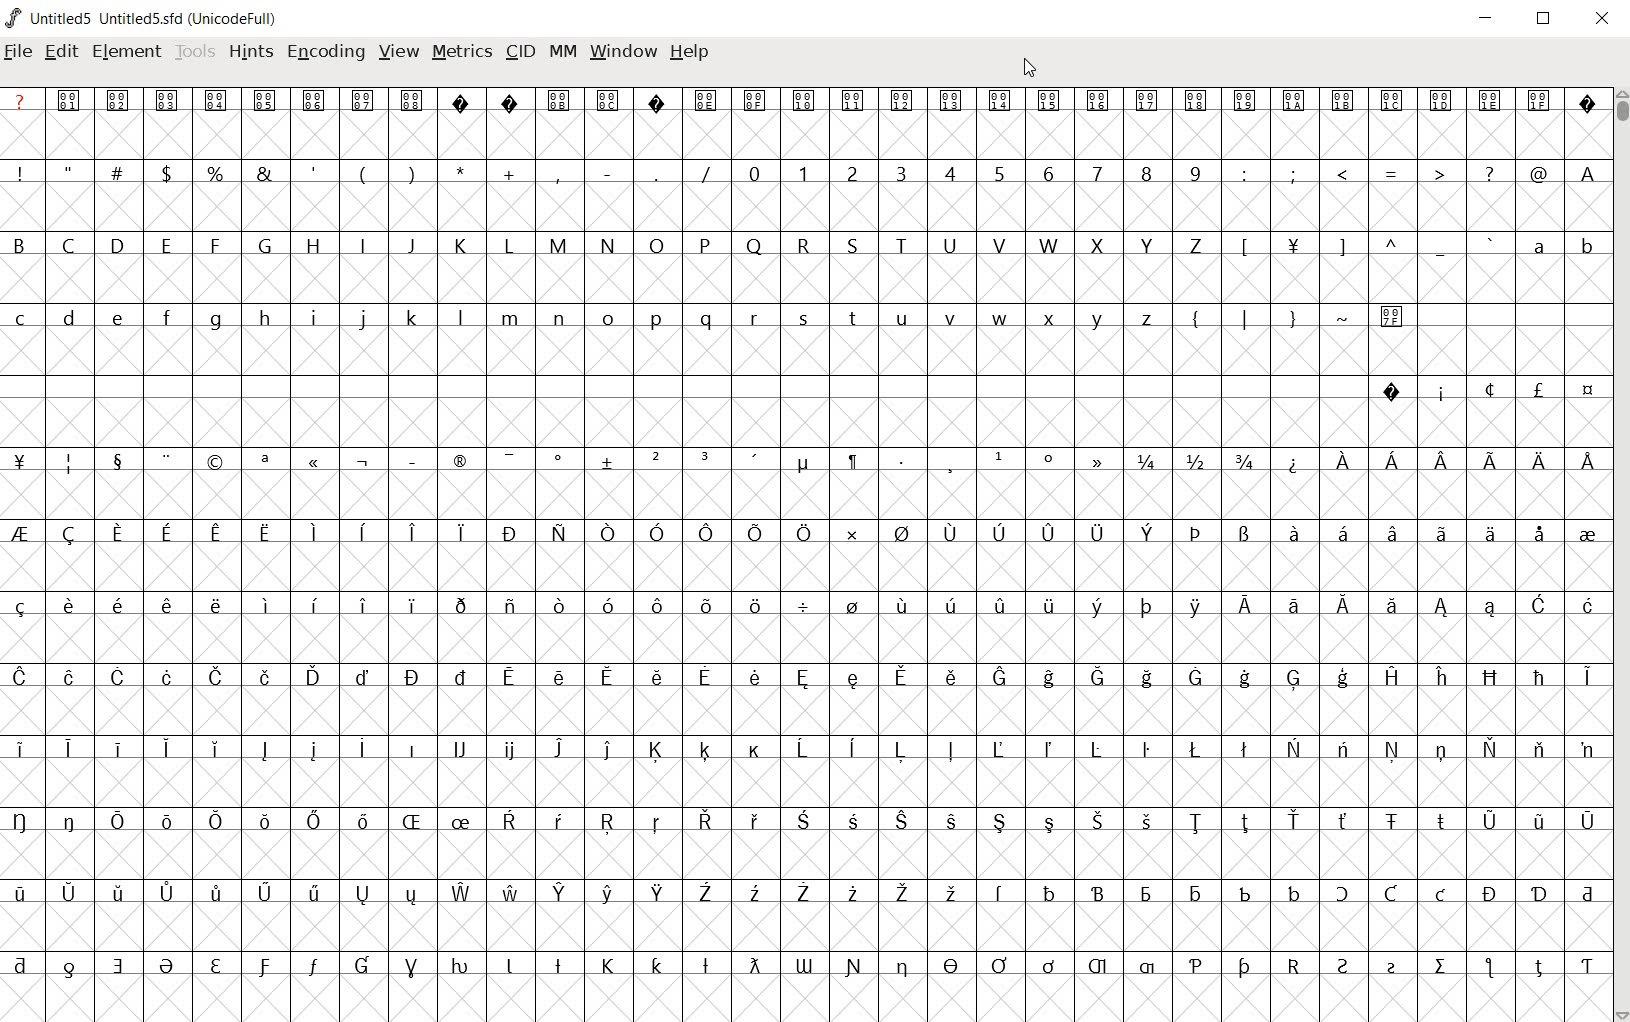  I want to click on u, so click(902, 318).